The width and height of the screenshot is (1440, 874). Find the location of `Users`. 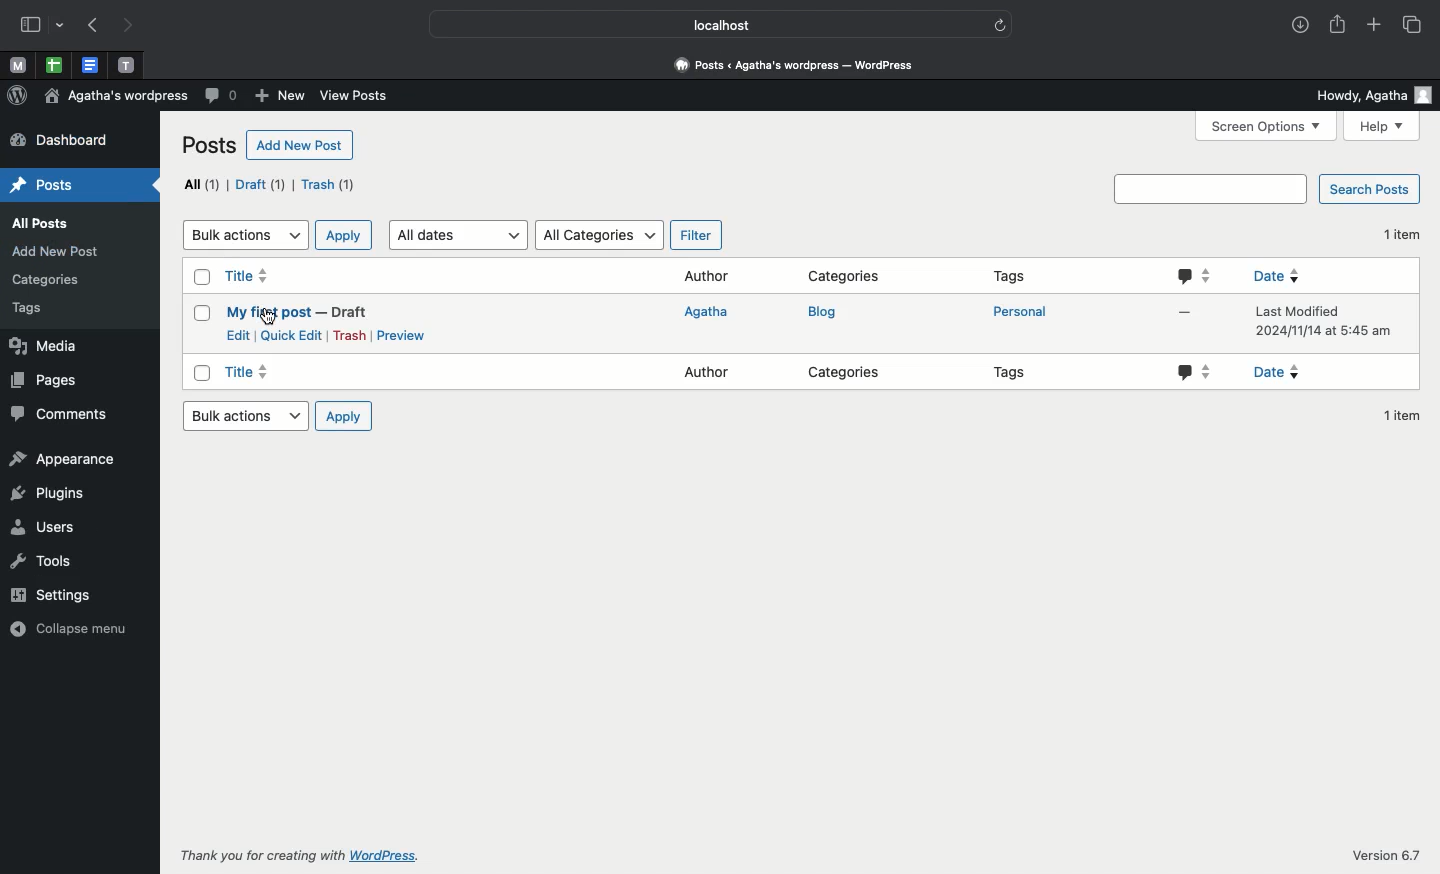

Users is located at coordinates (46, 528).